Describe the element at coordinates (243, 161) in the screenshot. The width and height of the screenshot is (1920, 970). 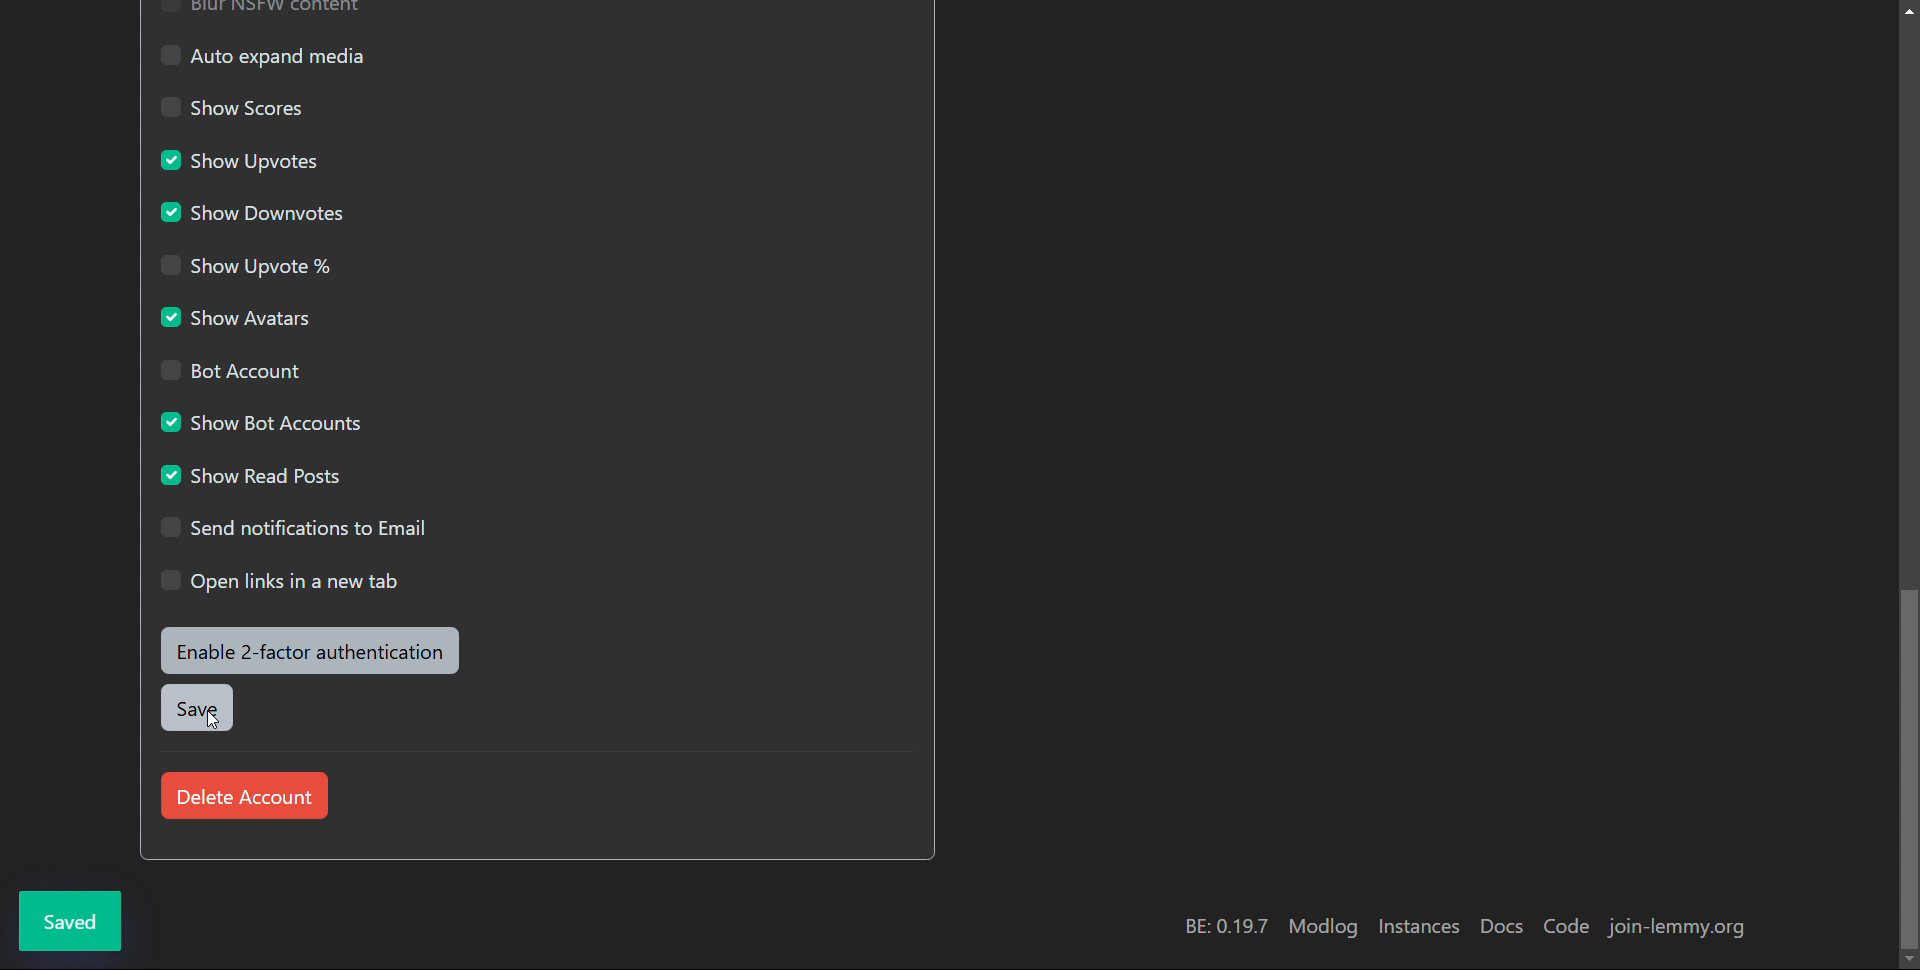
I see `show upvotes` at that location.